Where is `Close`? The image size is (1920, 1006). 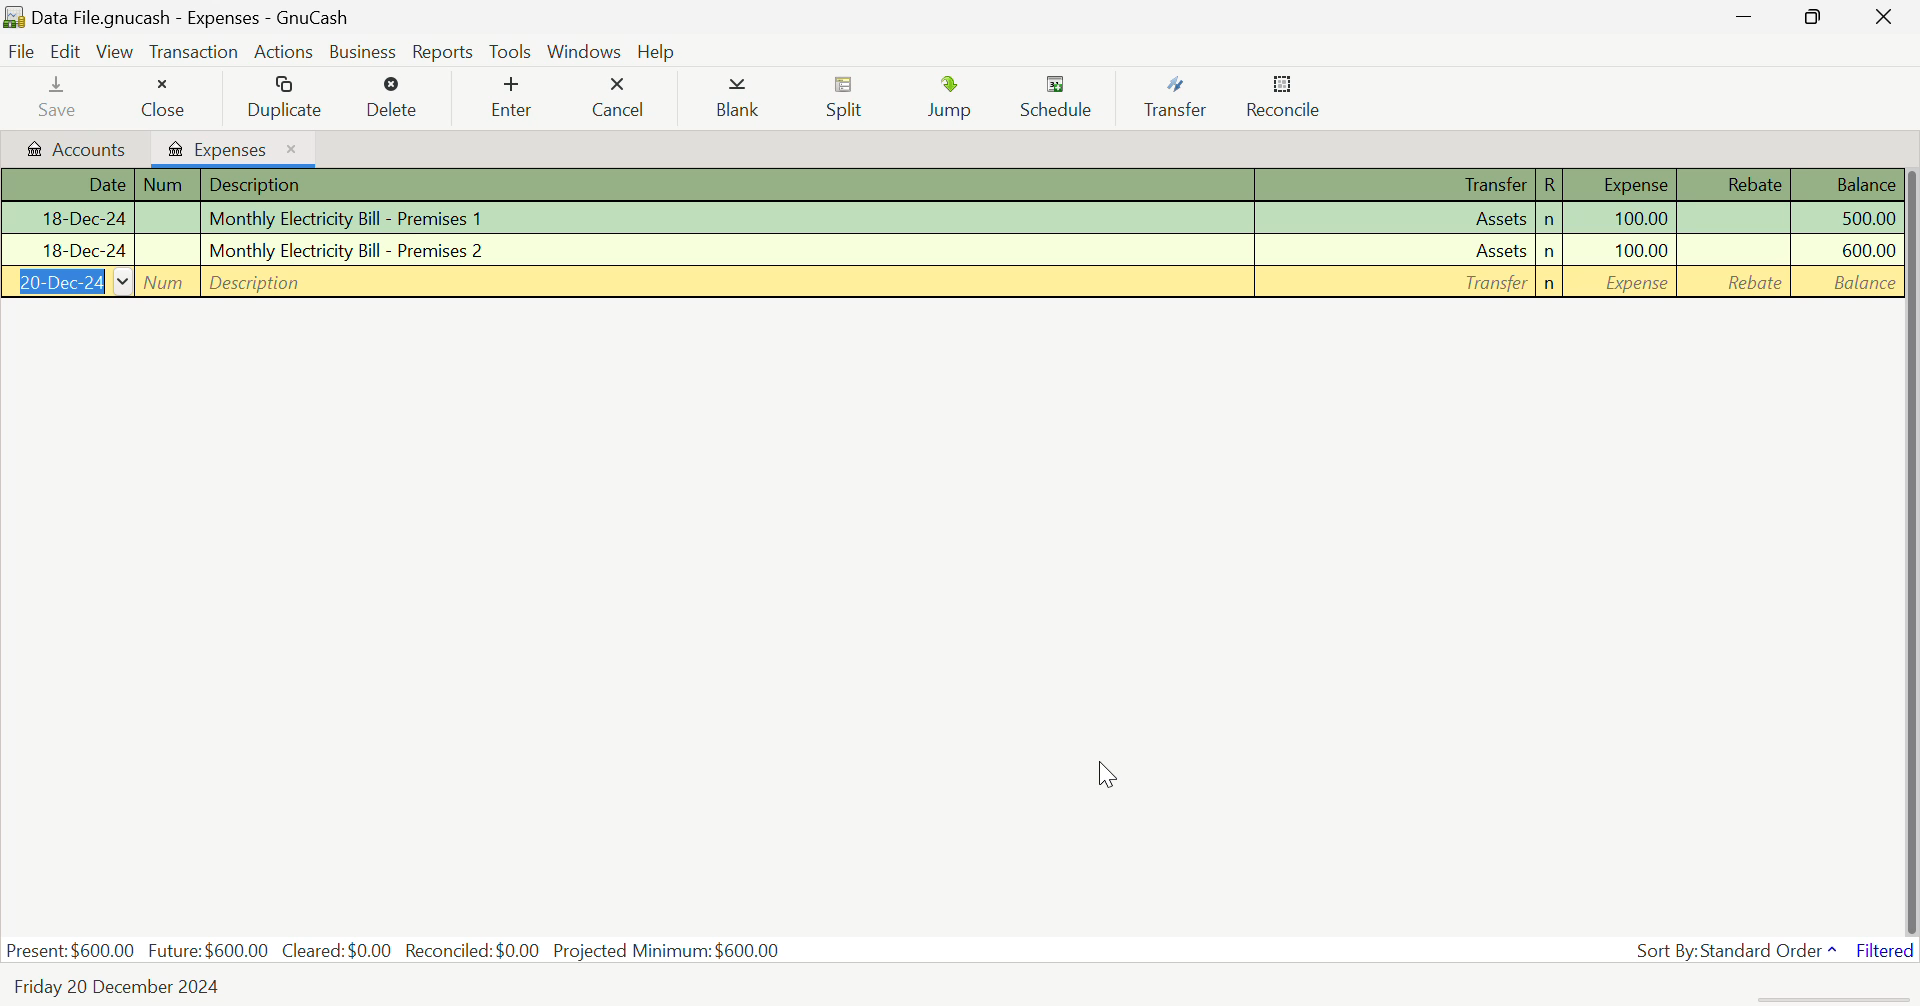
Close is located at coordinates (1885, 17).